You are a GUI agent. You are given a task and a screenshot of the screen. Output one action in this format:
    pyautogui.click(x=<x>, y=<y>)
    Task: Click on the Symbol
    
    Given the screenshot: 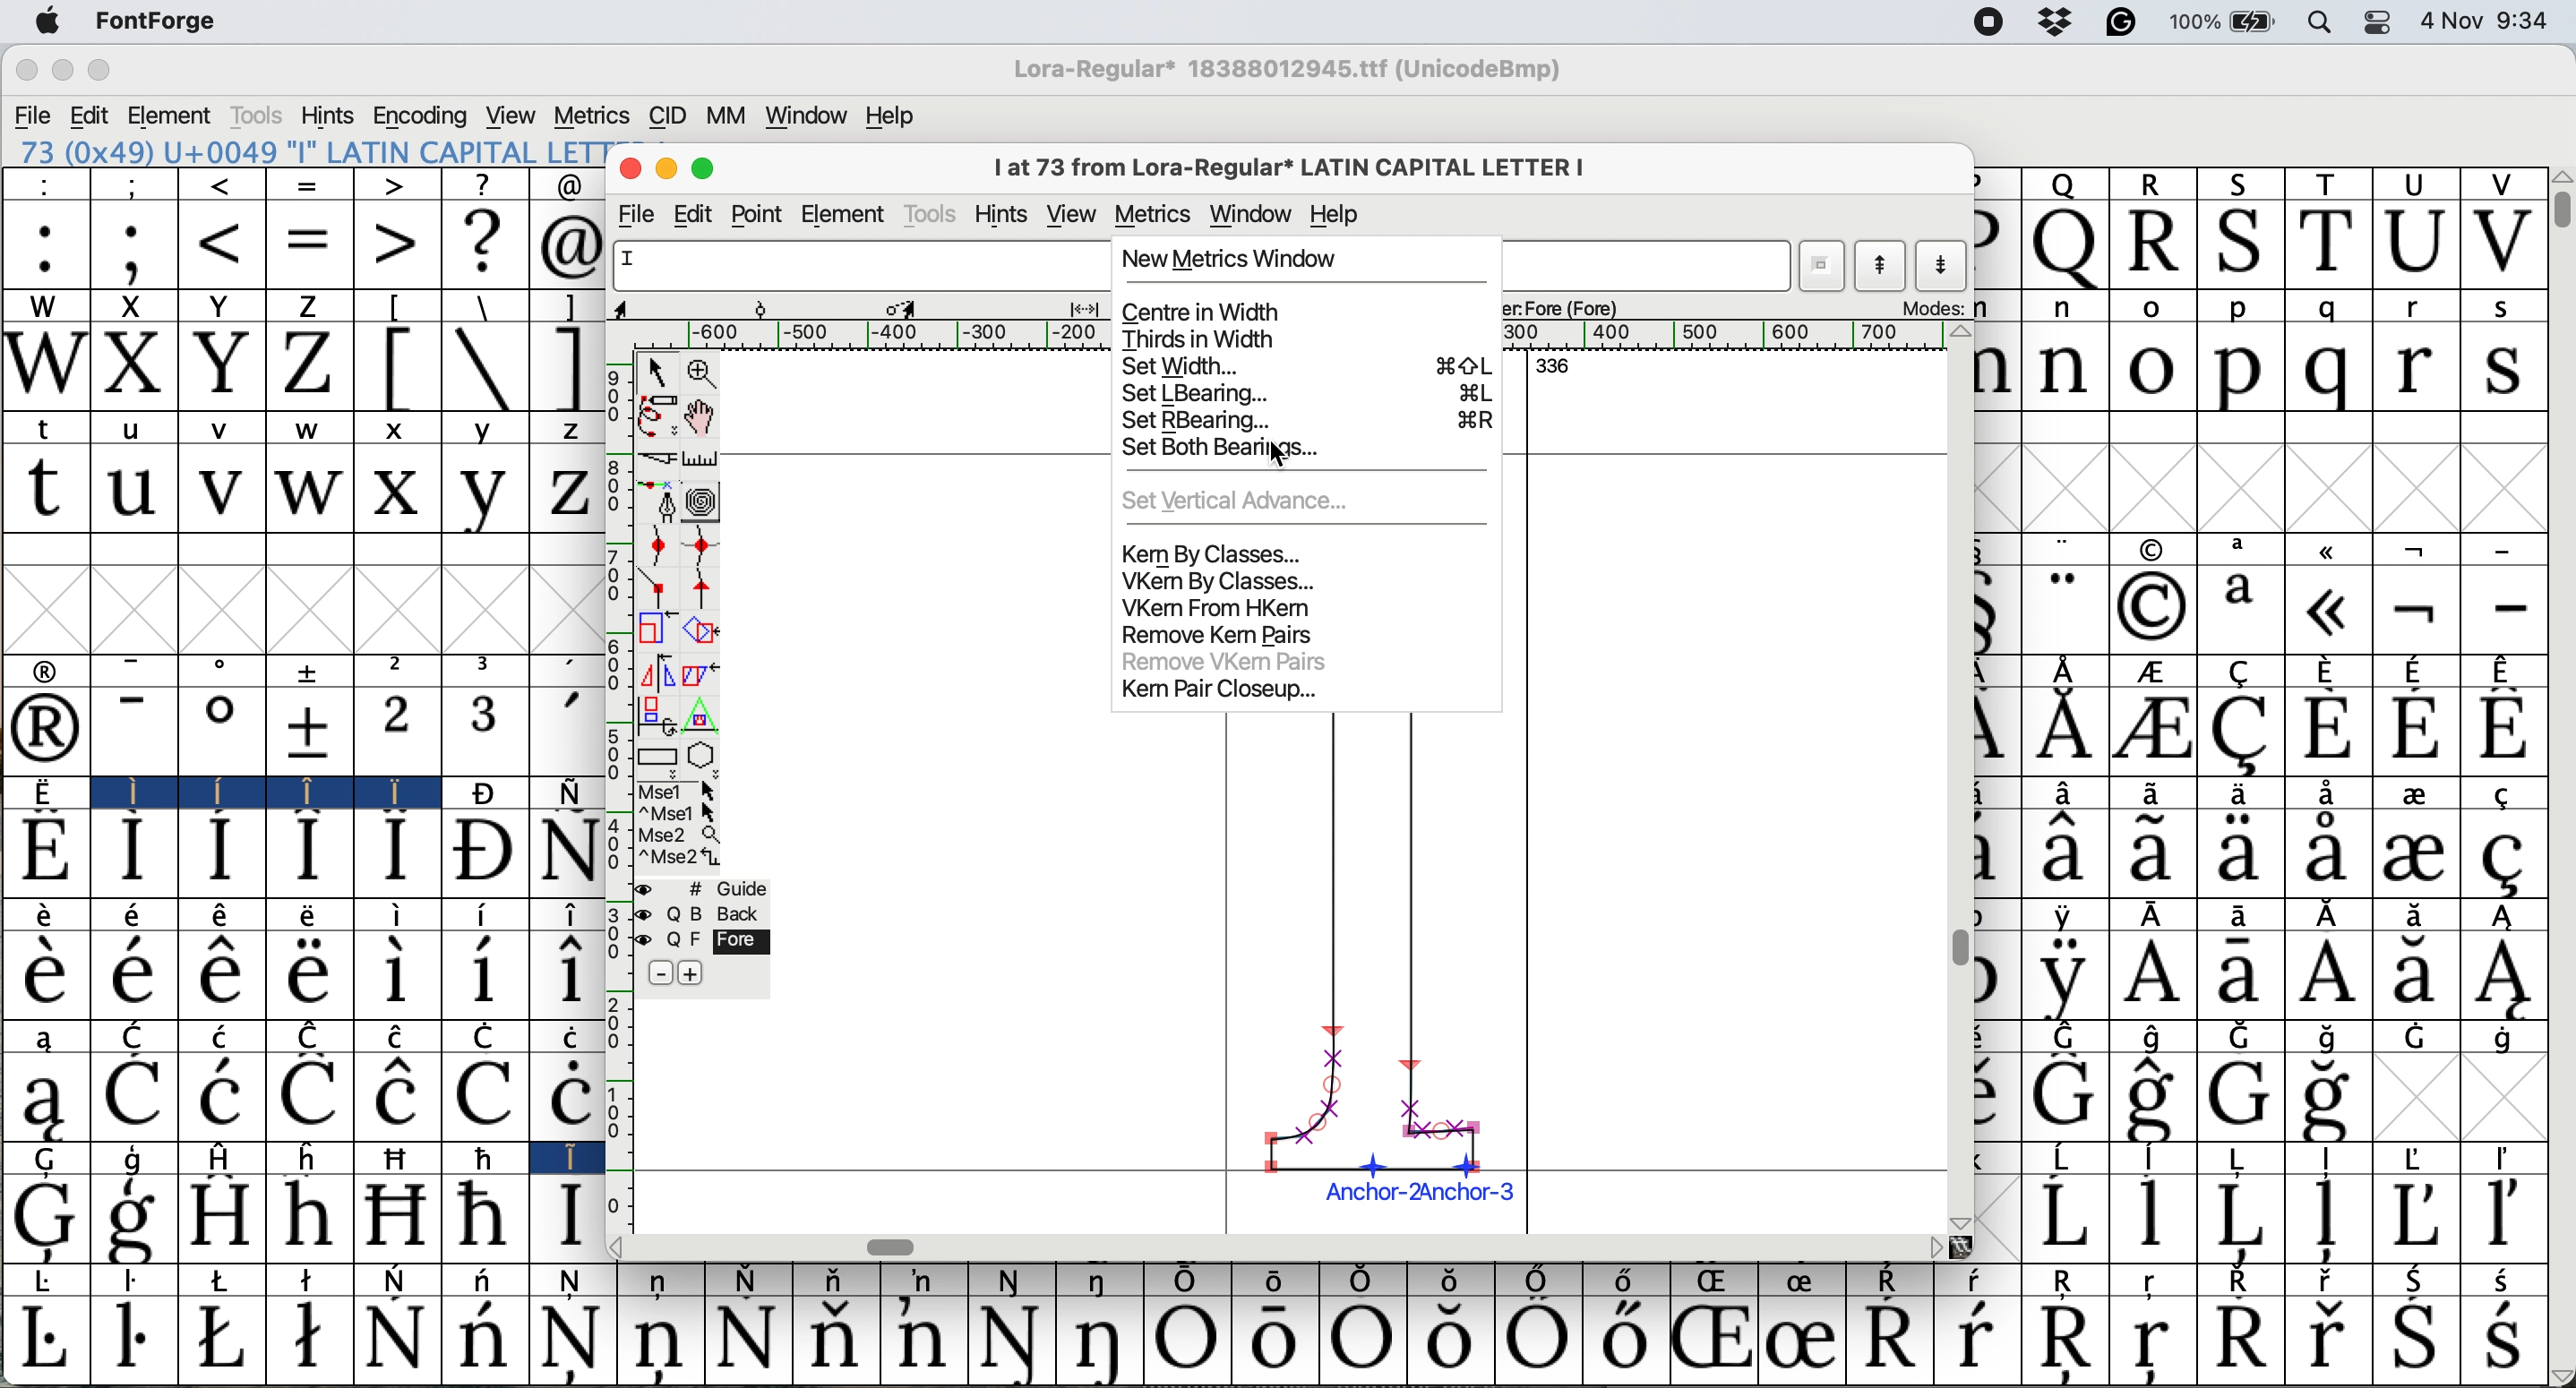 What is the action you would take?
    pyautogui.click(x=1622, y=1341)
    